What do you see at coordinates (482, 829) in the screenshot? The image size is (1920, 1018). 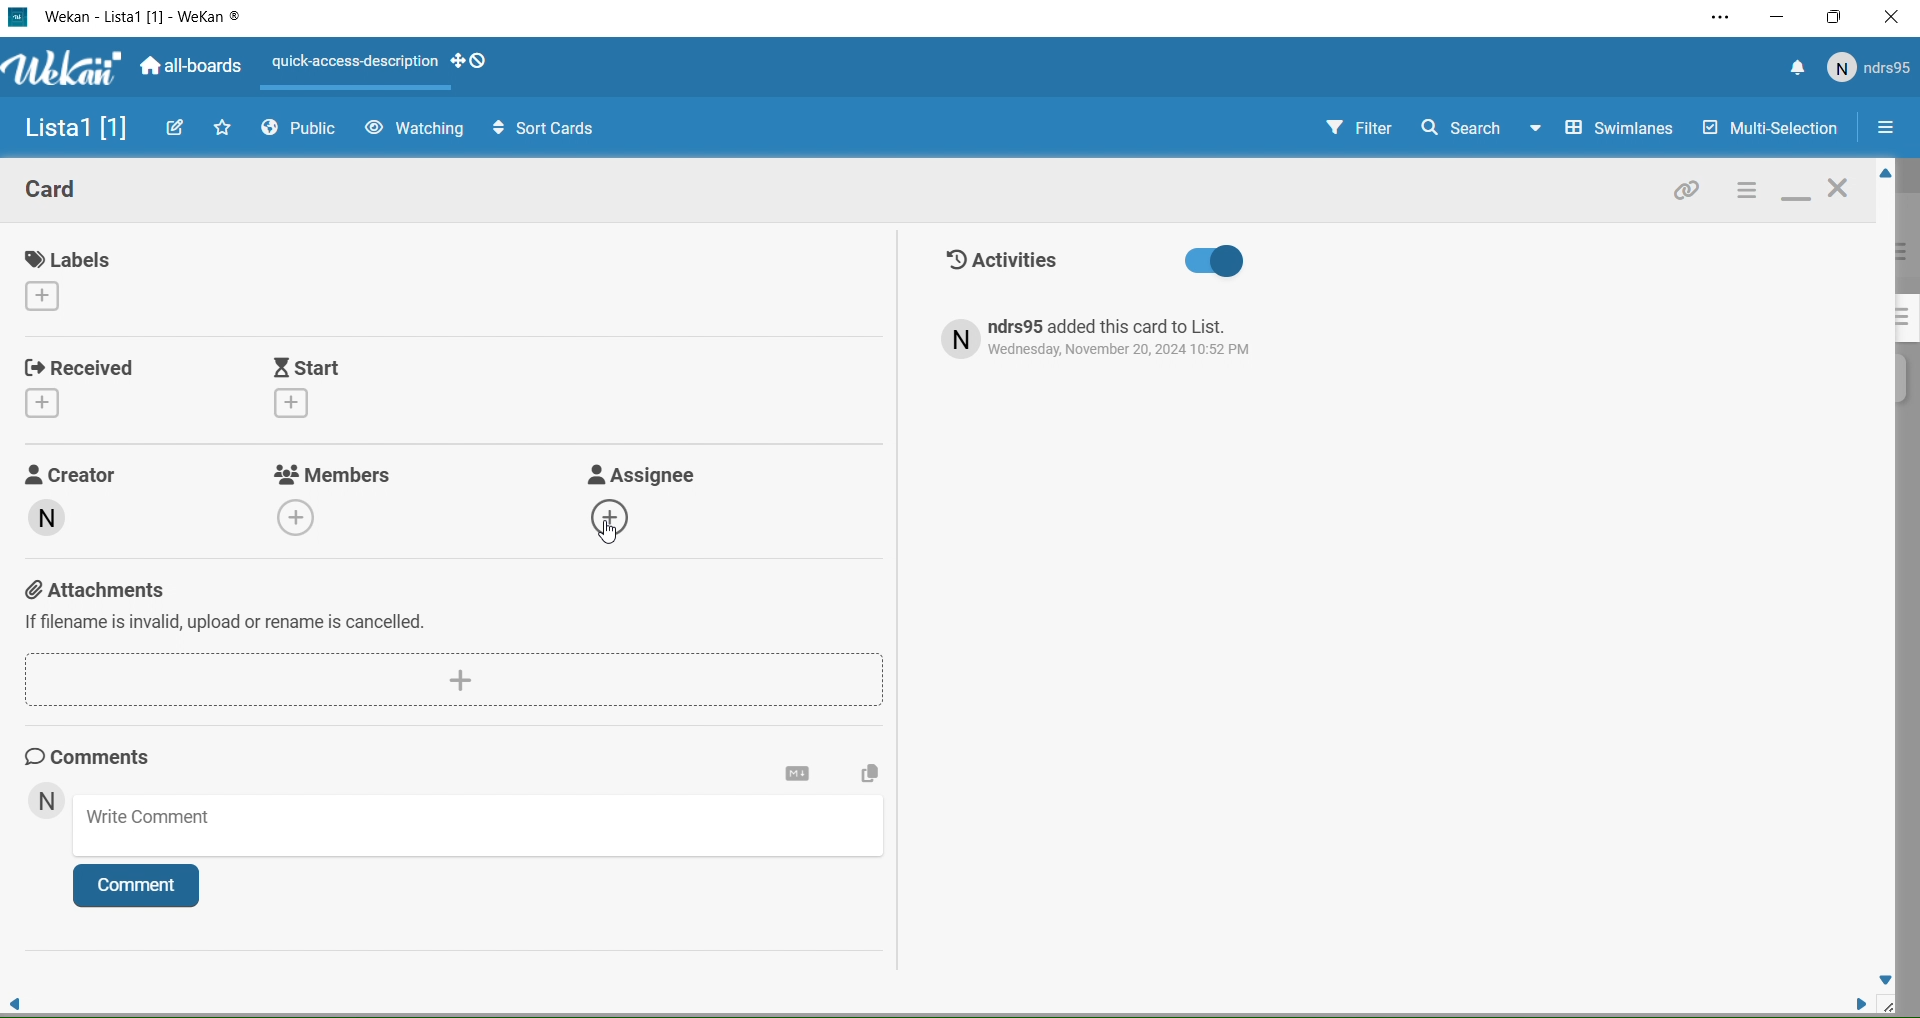 I see `Write Comment` at bounding box center [482, 829].